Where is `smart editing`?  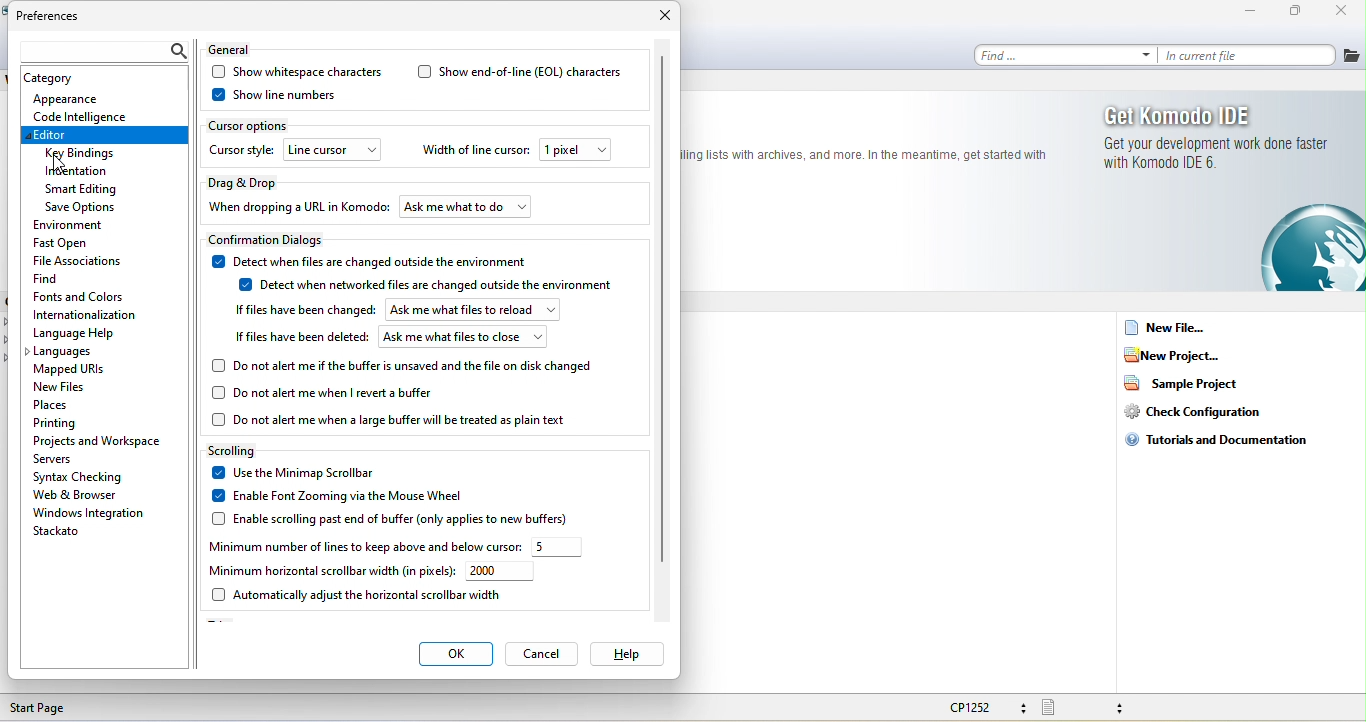
smart editing is located at coordinates (90, 189).